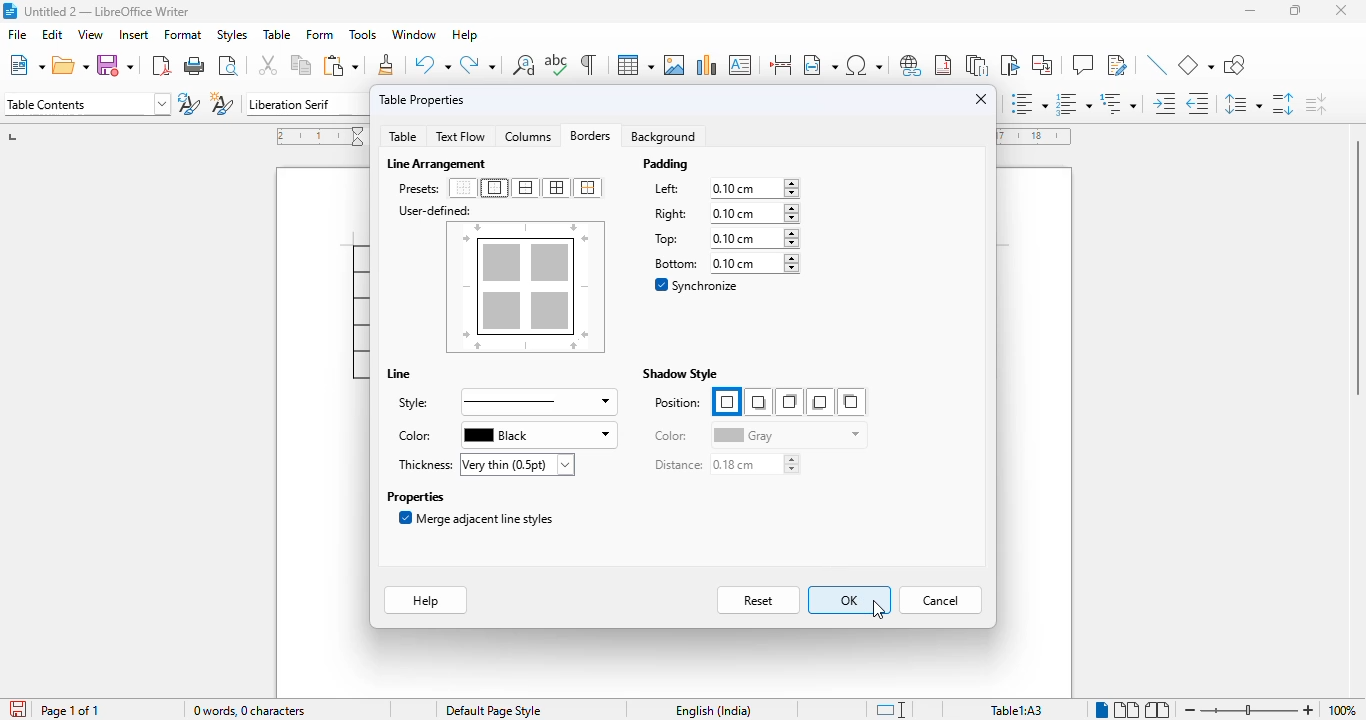 The height and width of the screenshot is (720, 1366). What do you see at coordinates (108, 11) in the screenshot?
I see `Untitled 2 — LibreOffice Writer` at bounding box center [108, 11].